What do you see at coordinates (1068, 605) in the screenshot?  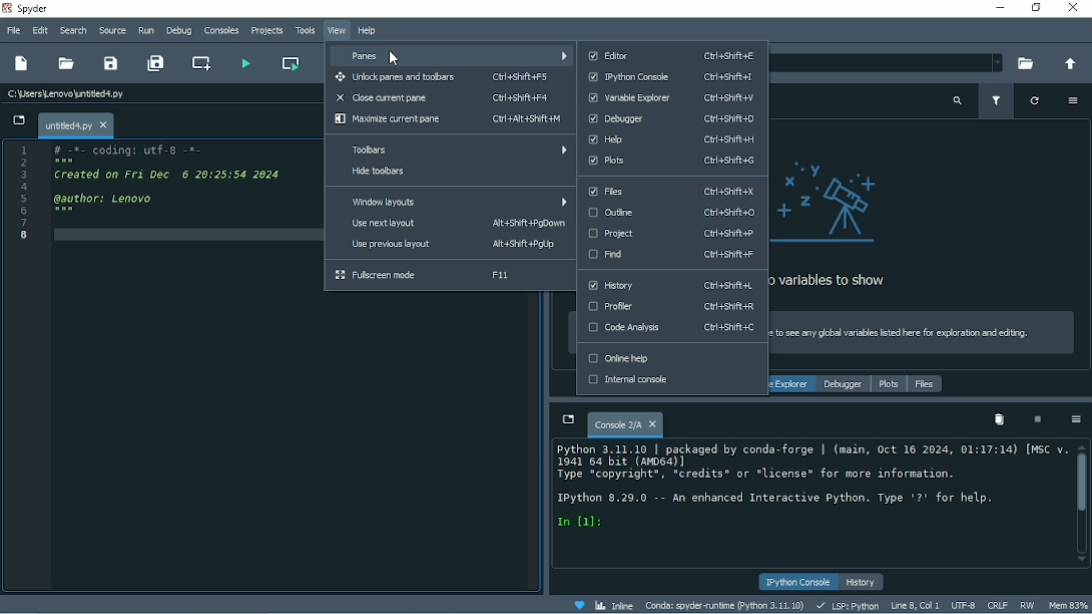 I see `Mem` at bounding box center [1068, 605].